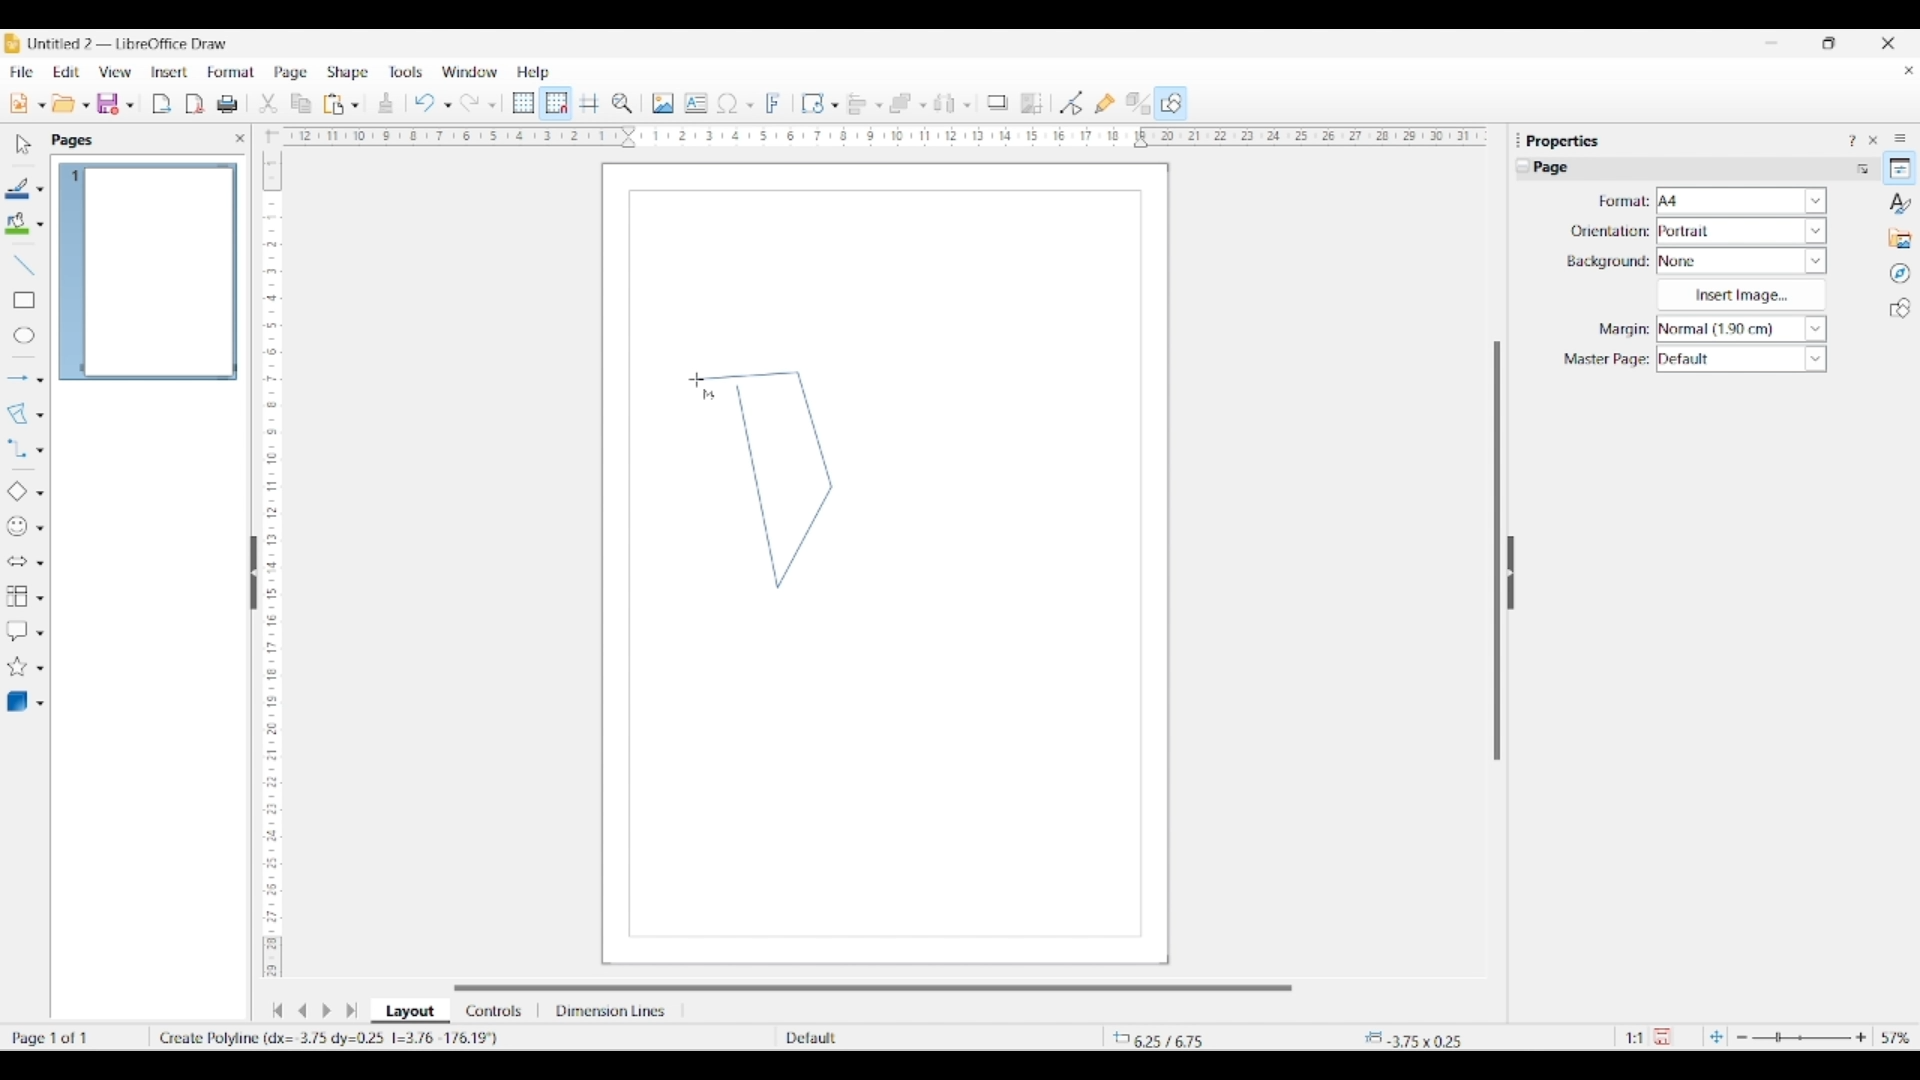 This screenshot has width=1920, height=1080. I want to click on Print, so click(227, 104).